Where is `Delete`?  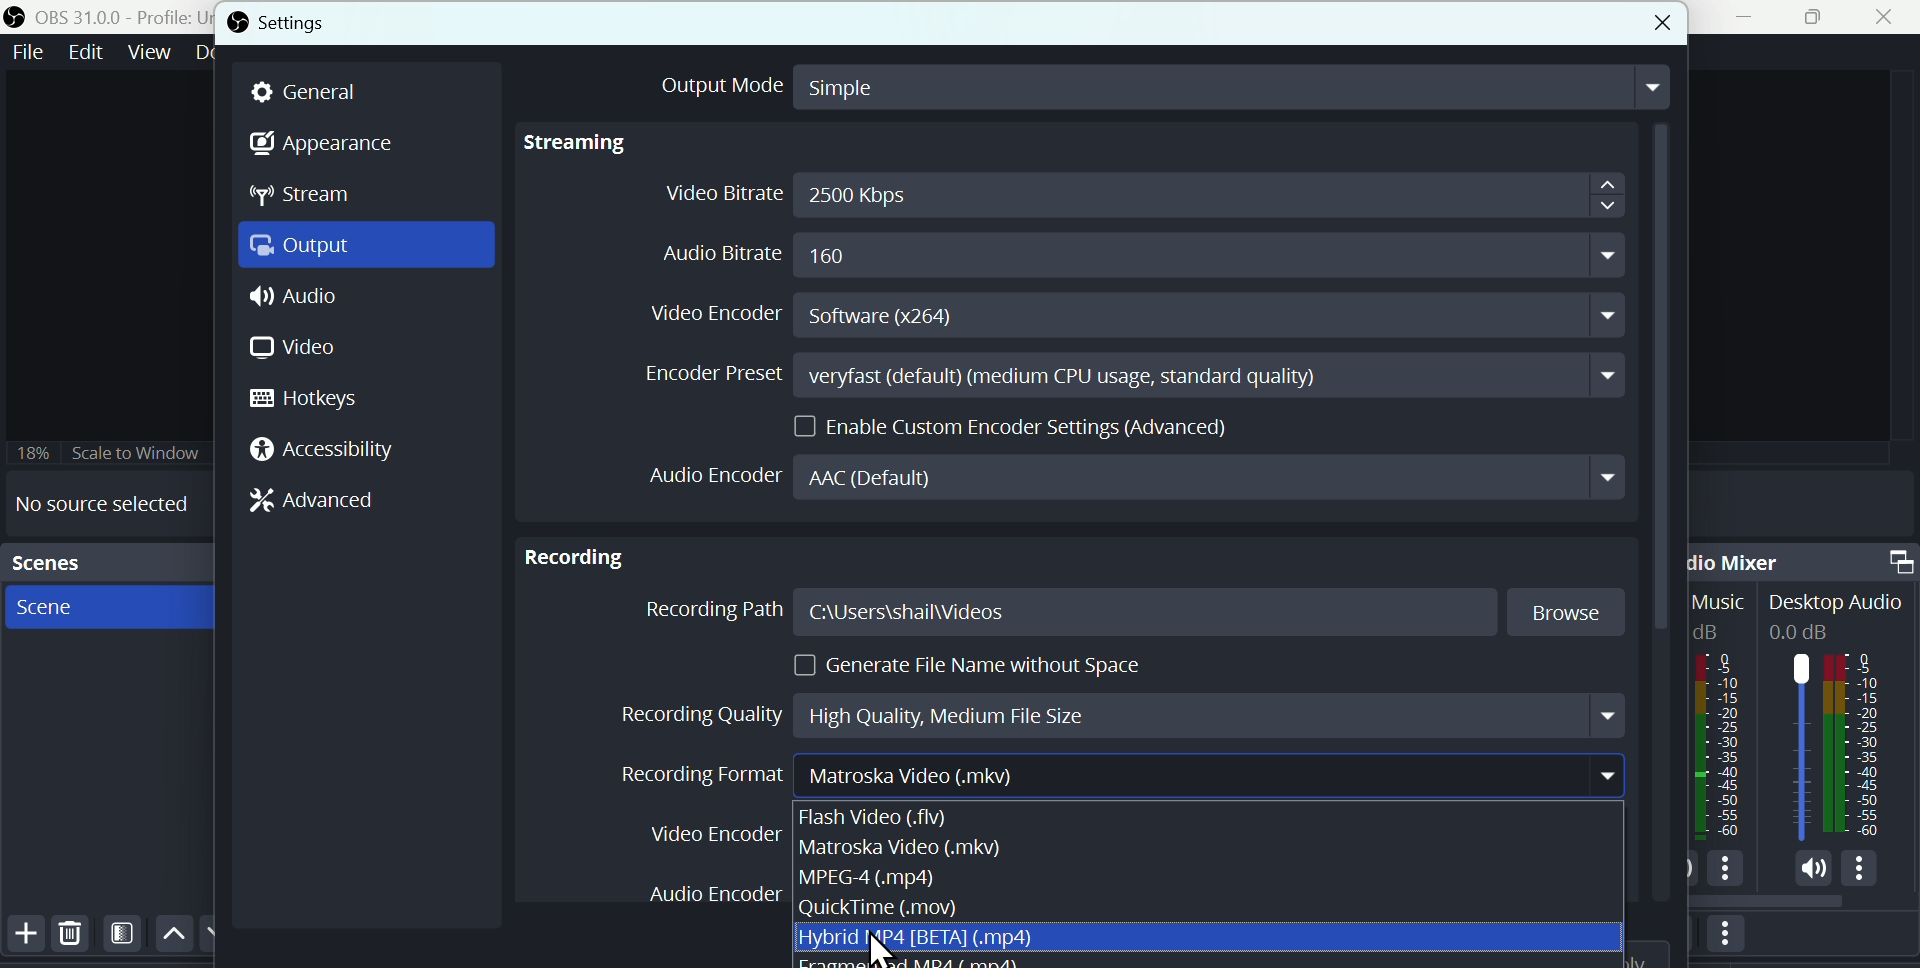
Delete is located at coordinates (79, 941).